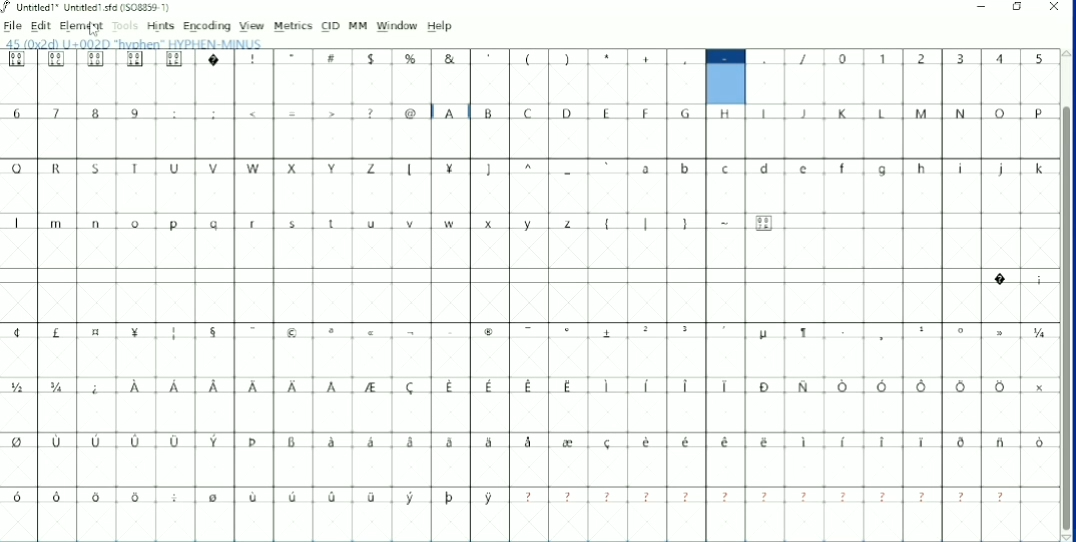 The height and width of the screenshot is (542, 1076). I want to click on Symbols, so click(508, 168).